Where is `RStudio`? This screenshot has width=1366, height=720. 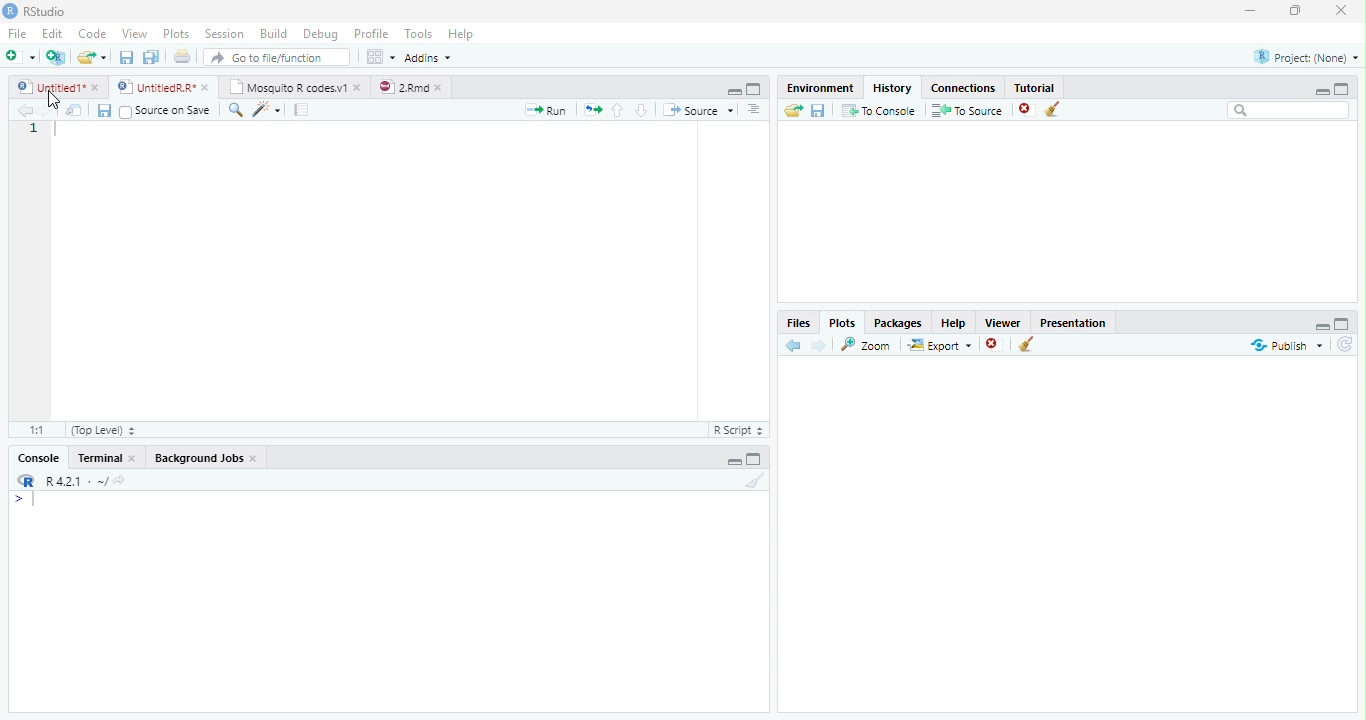
RStudio is located at coordinates (35, 11).